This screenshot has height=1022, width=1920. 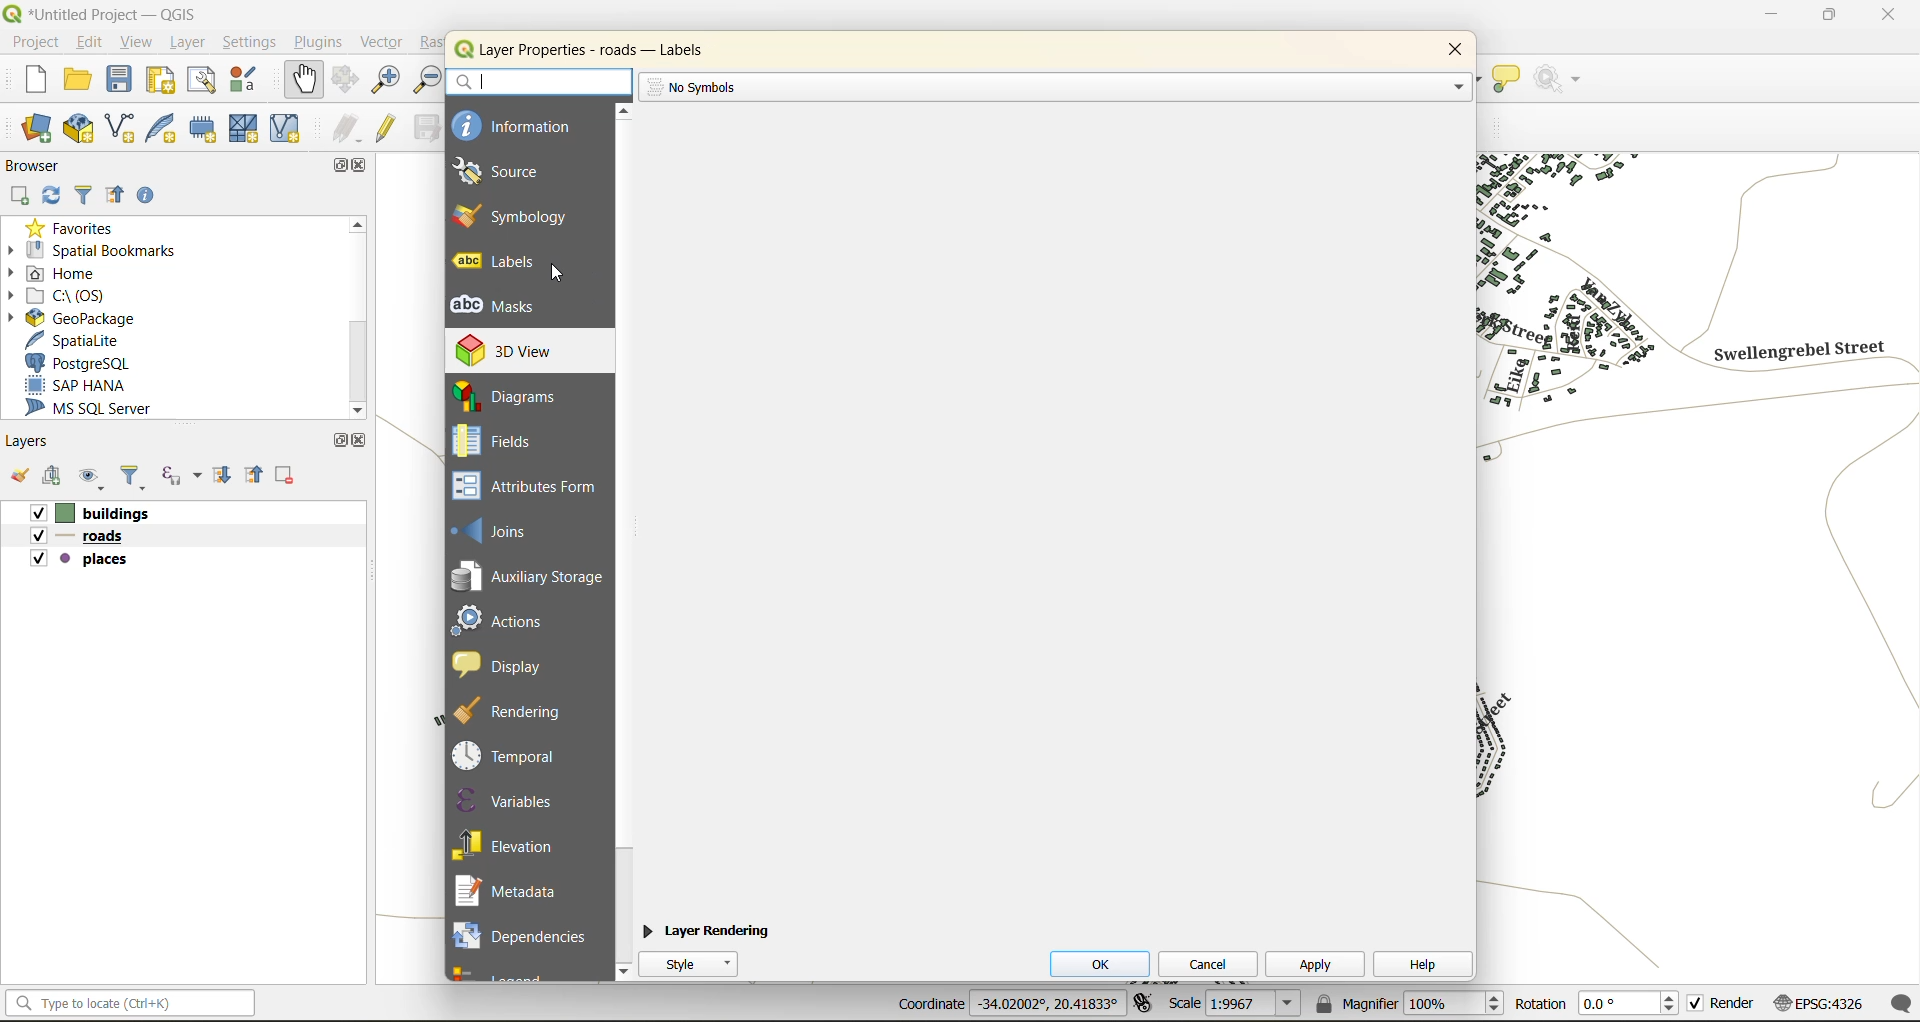 I want to click on vector, so click(x=387, y=43).